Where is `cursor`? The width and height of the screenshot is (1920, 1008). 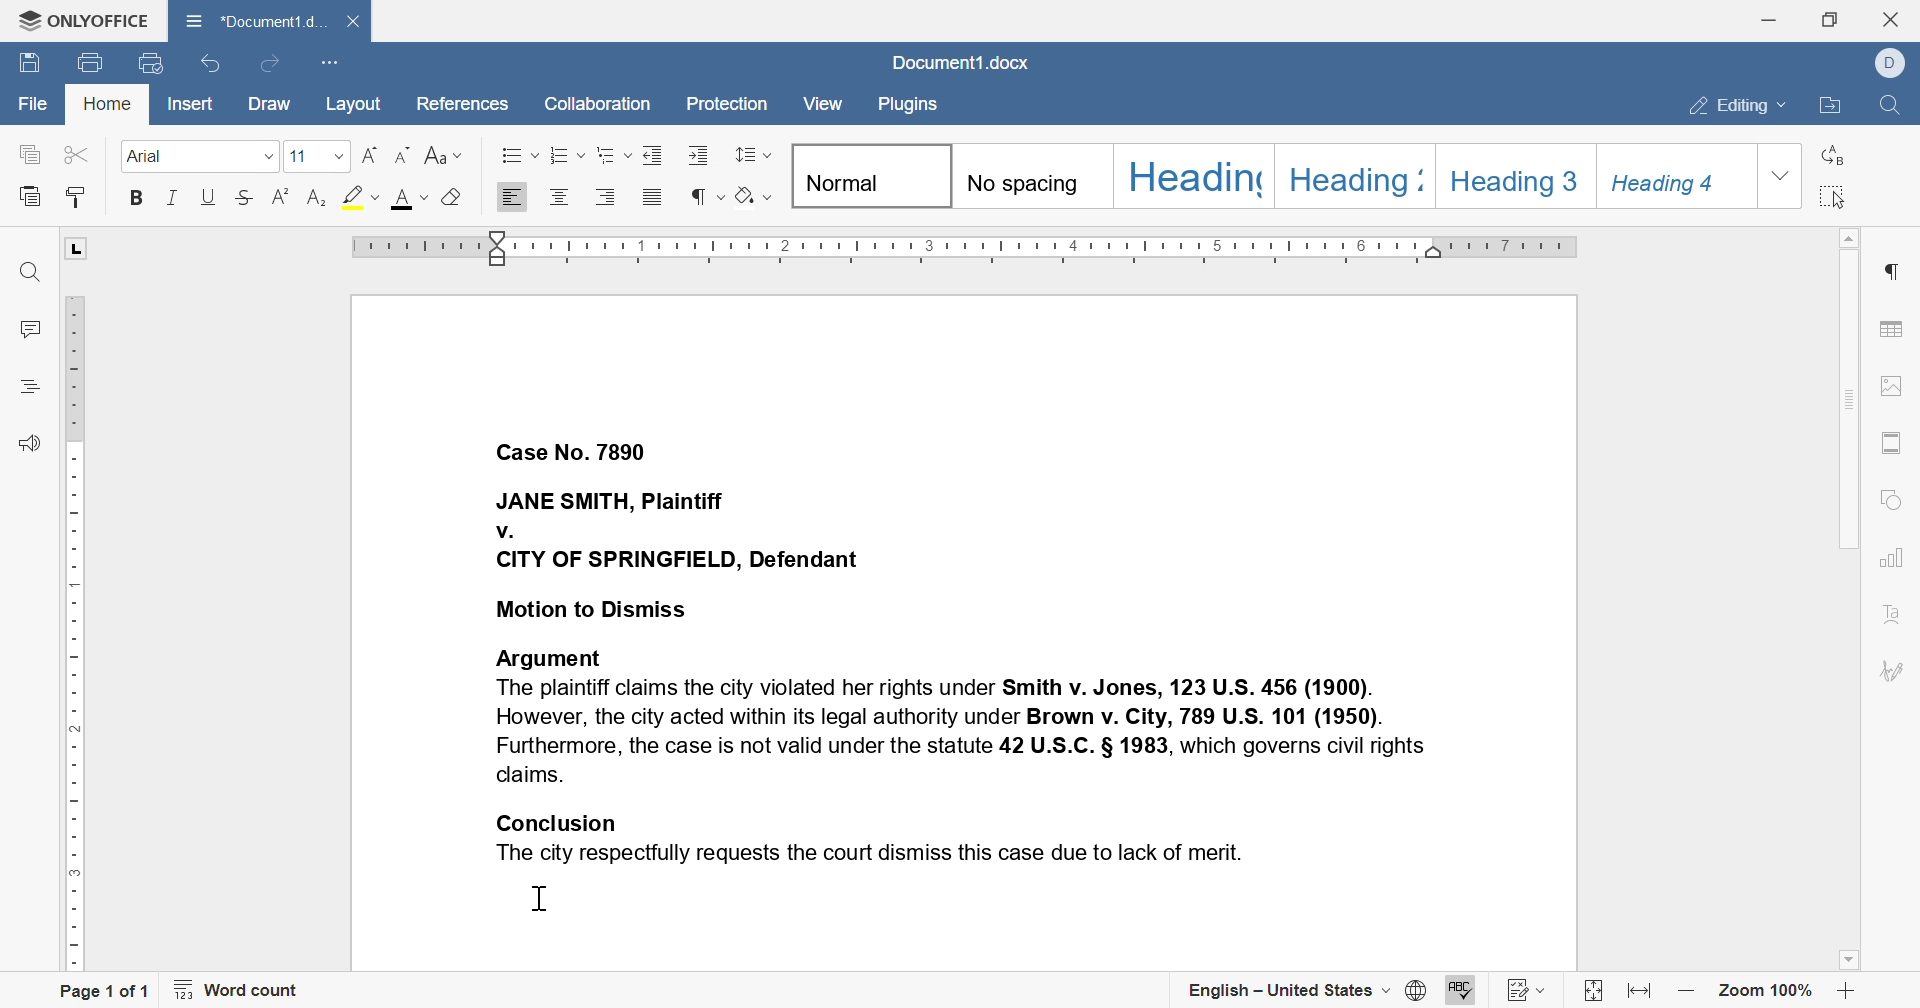 cursor is located at coordinates (538, 901).